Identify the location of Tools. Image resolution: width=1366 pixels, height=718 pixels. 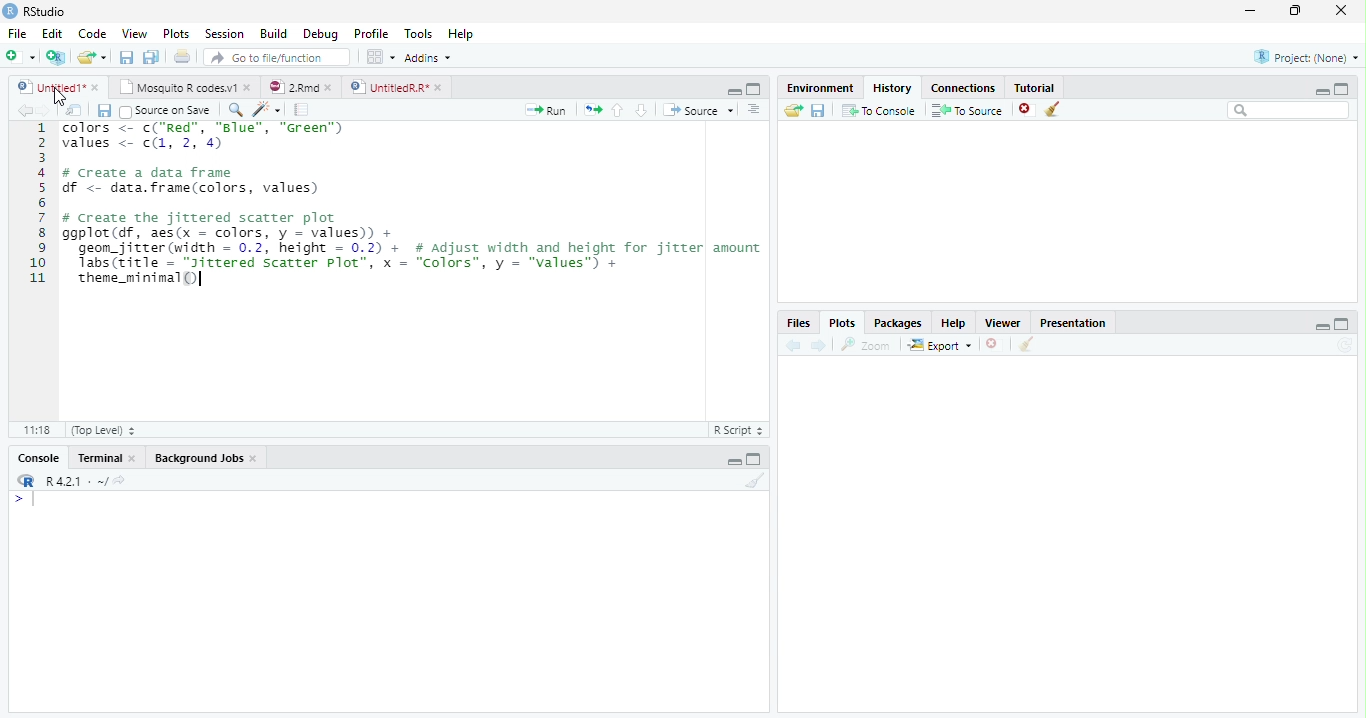
(418, 33).